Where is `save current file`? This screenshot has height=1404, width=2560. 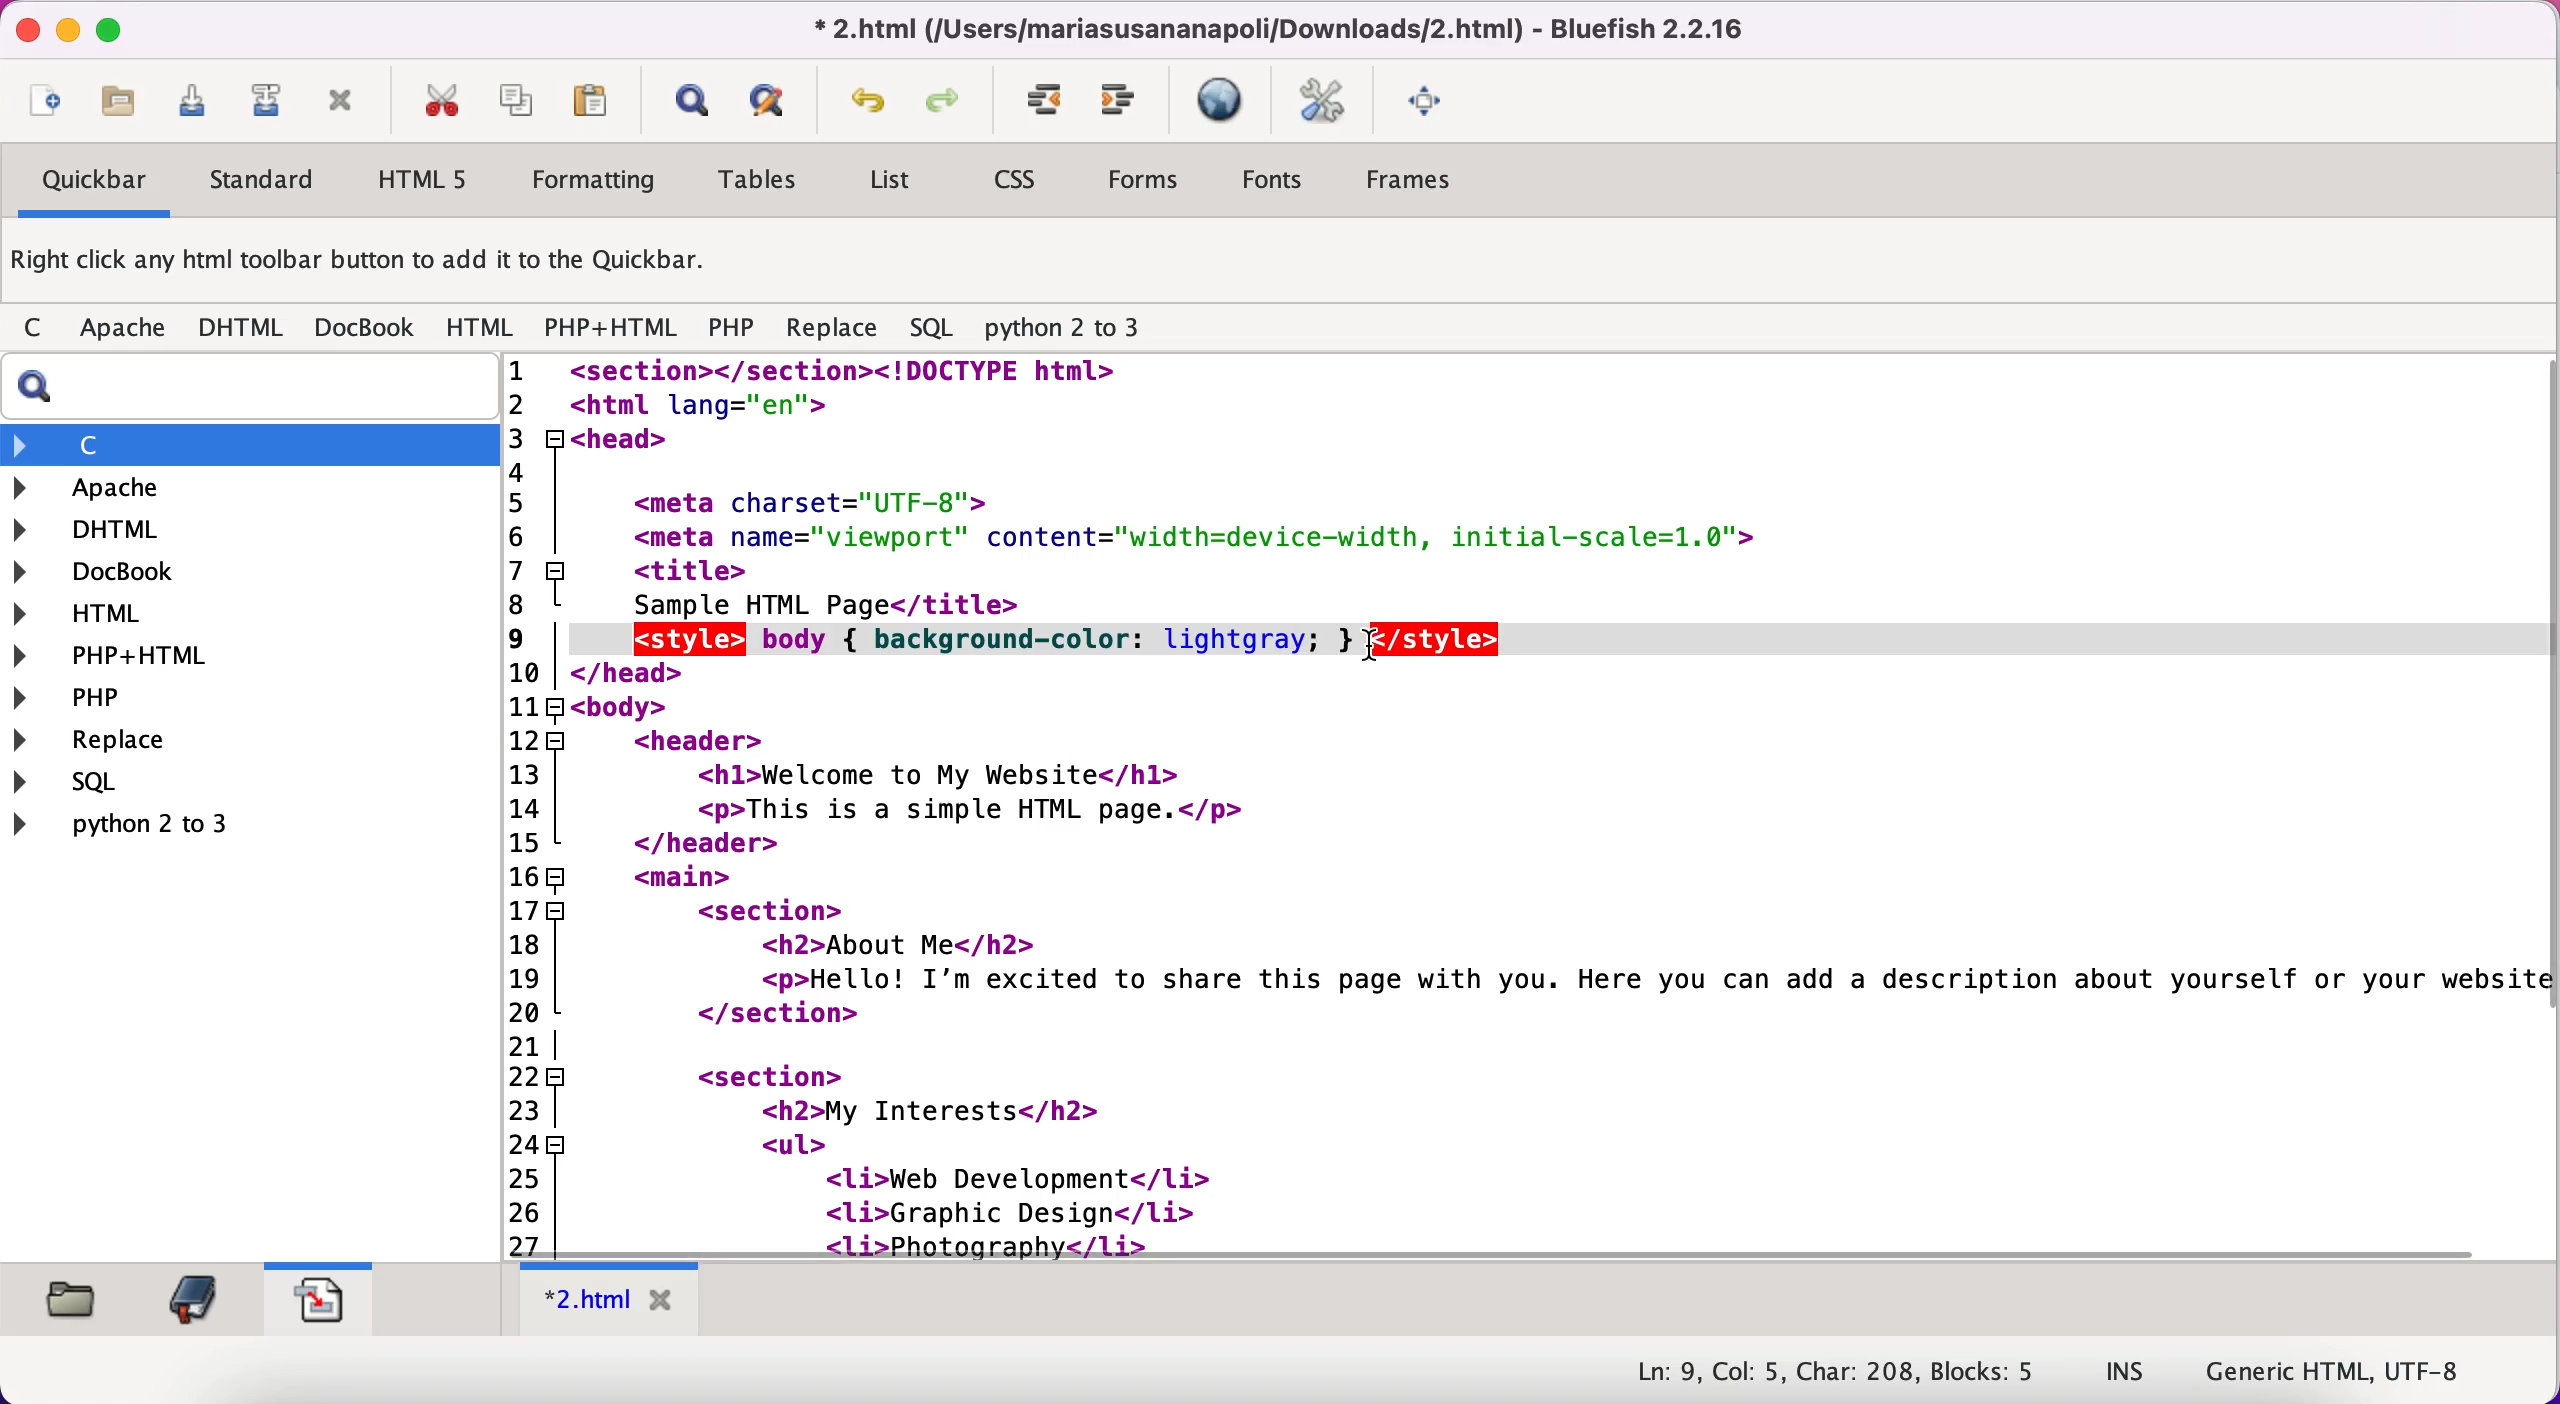
save current file is located at coordinates (200, 108).